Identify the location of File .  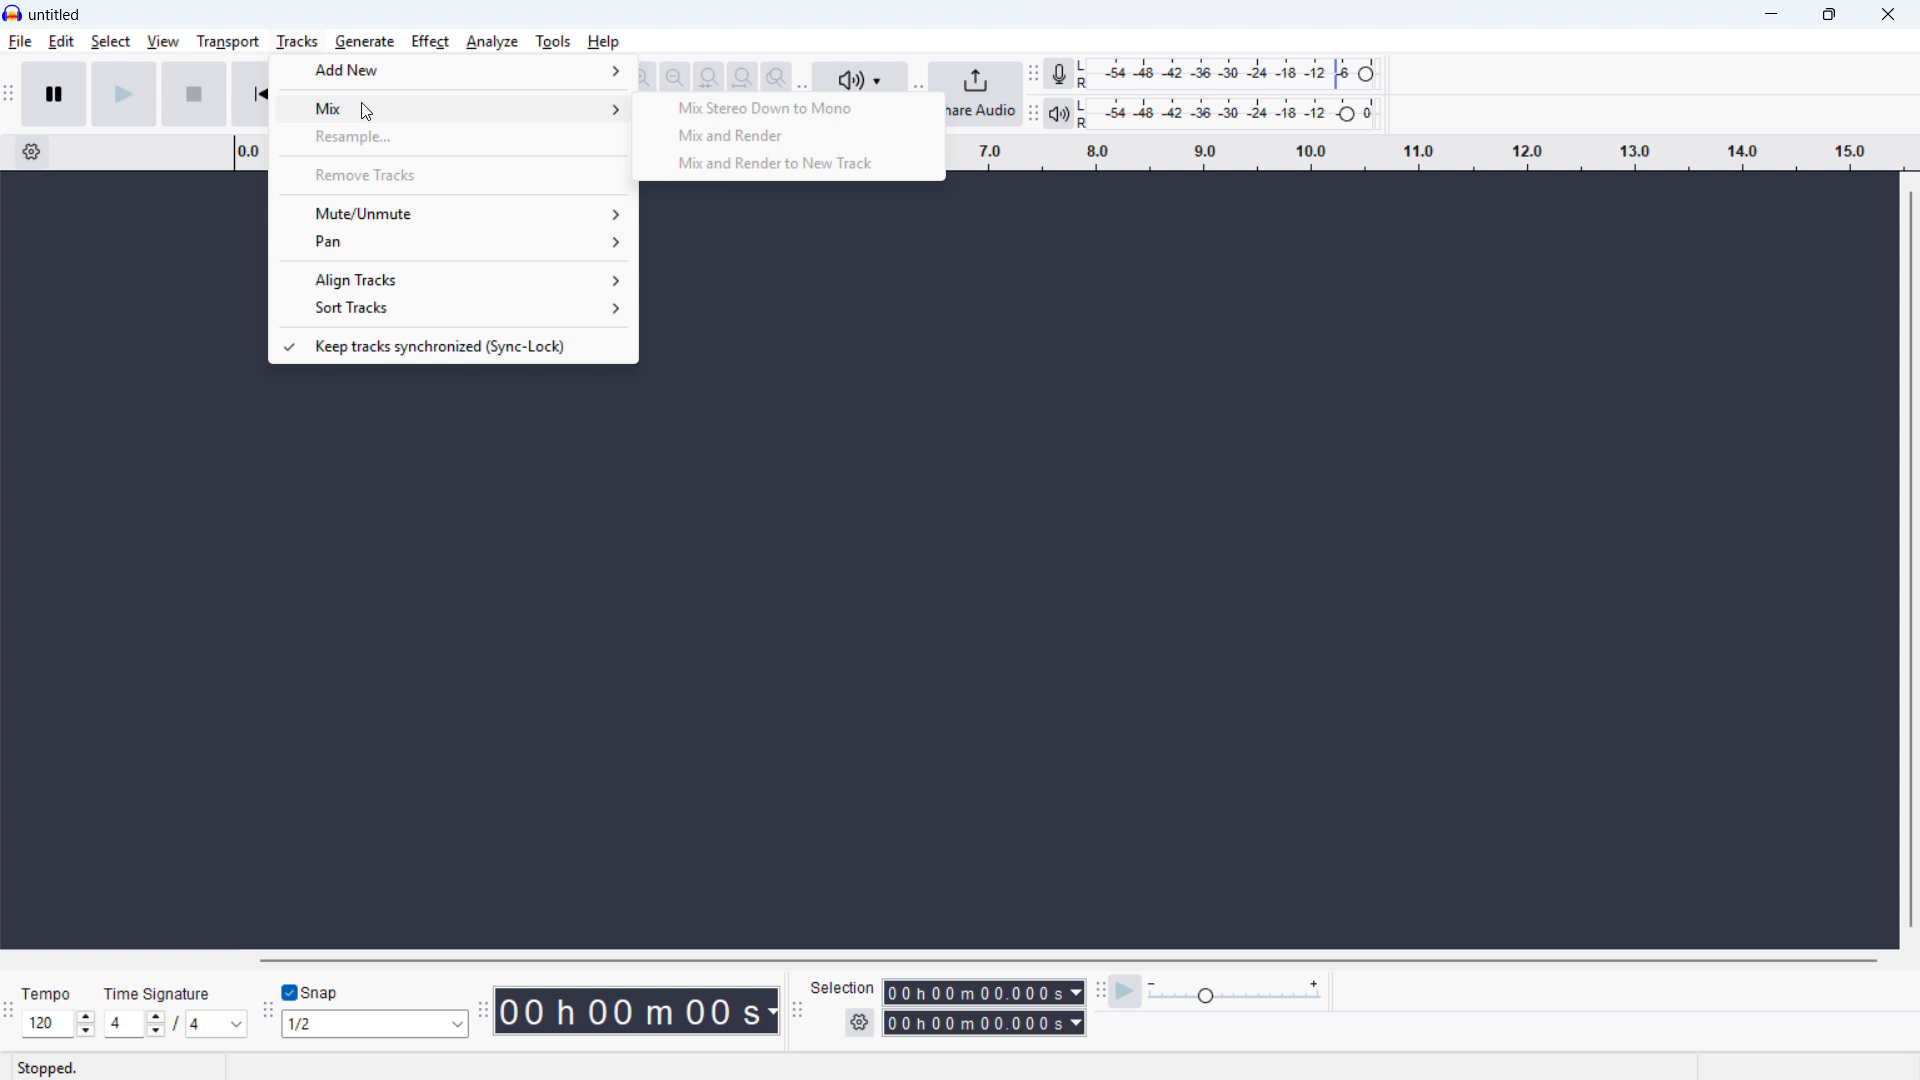
(21, 42).